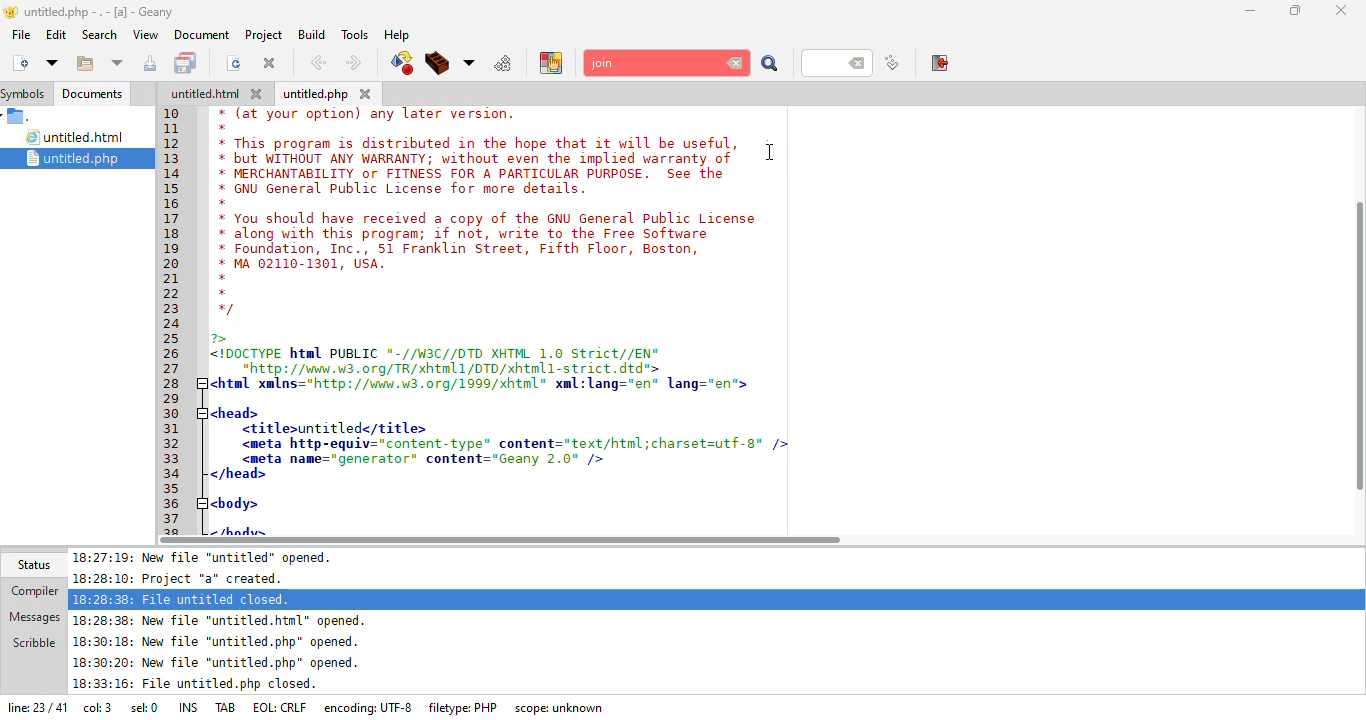  What do you see at coordinates (489, 384) in the screenshot?
I see `<html xmlns="http://www.w3.org/1999/xhtml" xml:lang="en" lang="en">` at bounding box center [489, 384].